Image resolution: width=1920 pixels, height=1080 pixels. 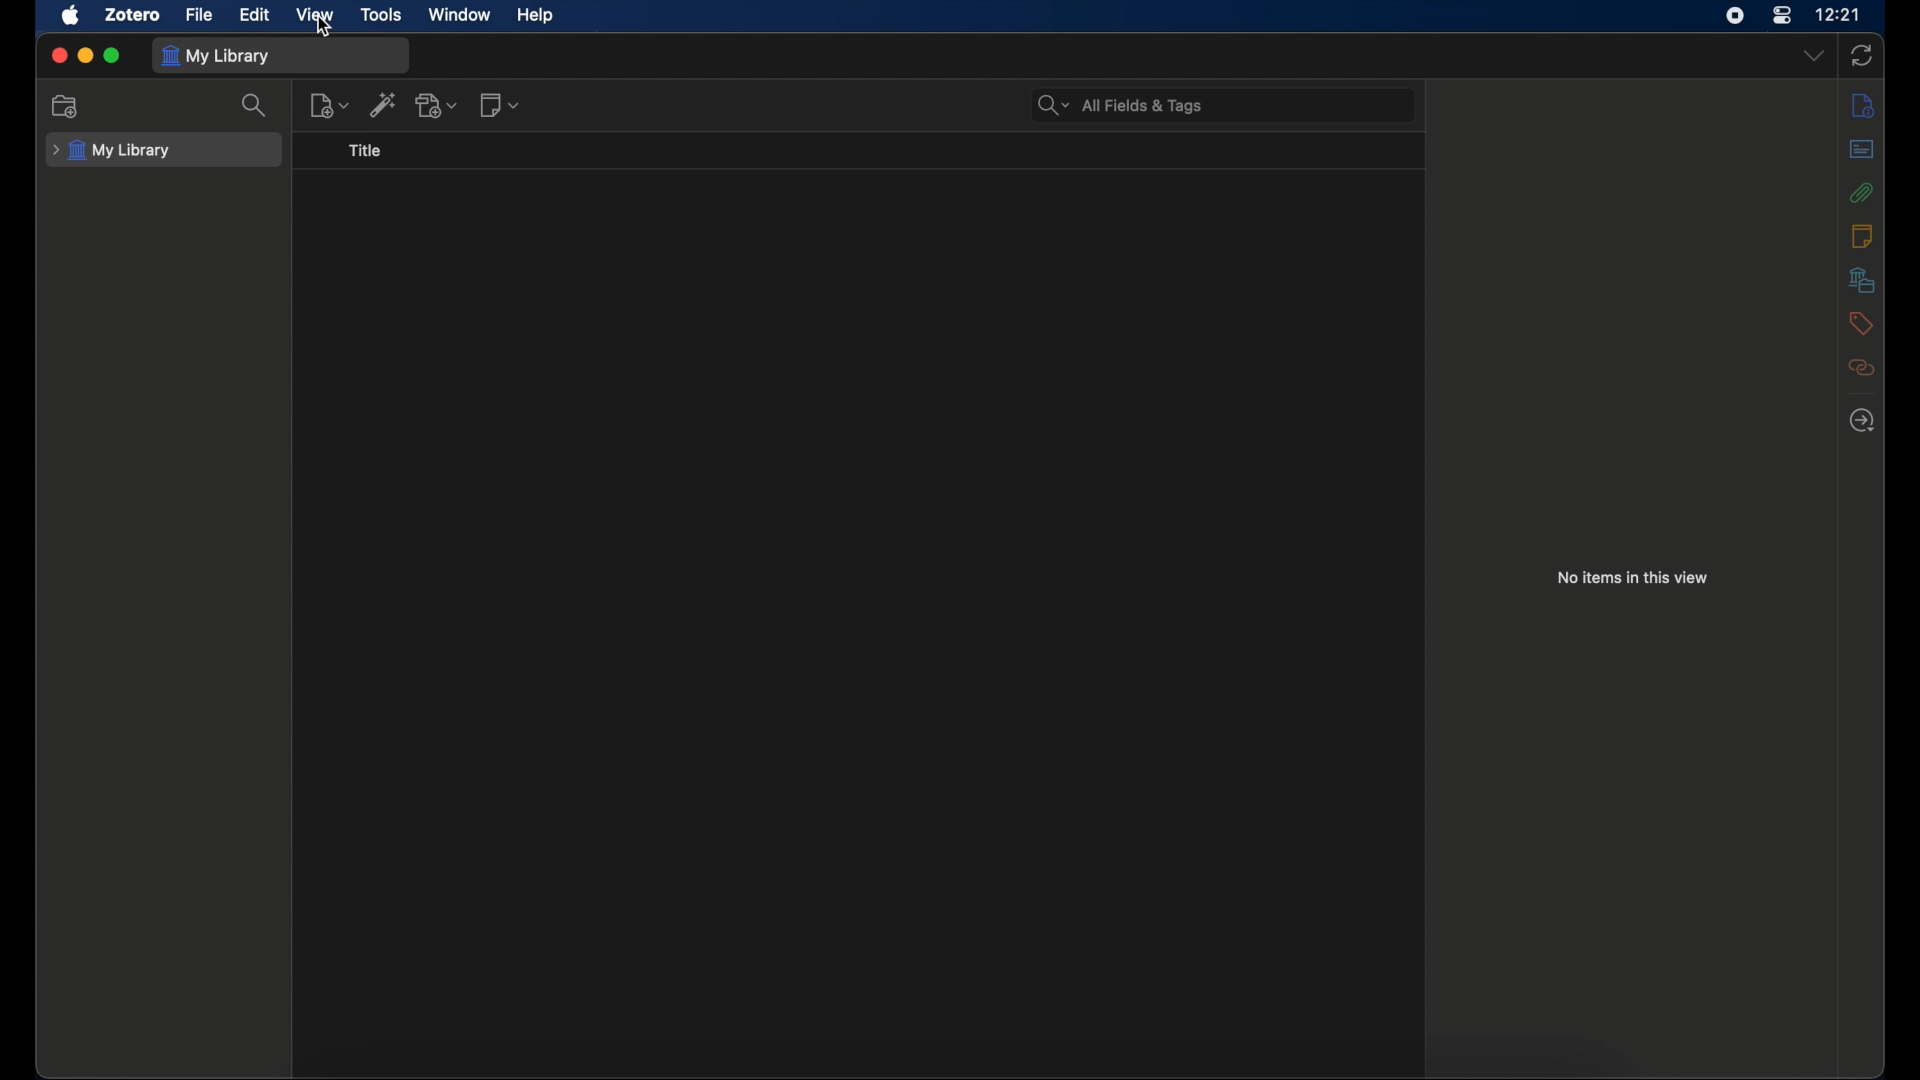 I want to click on notes, so click(x=1862, y=236).